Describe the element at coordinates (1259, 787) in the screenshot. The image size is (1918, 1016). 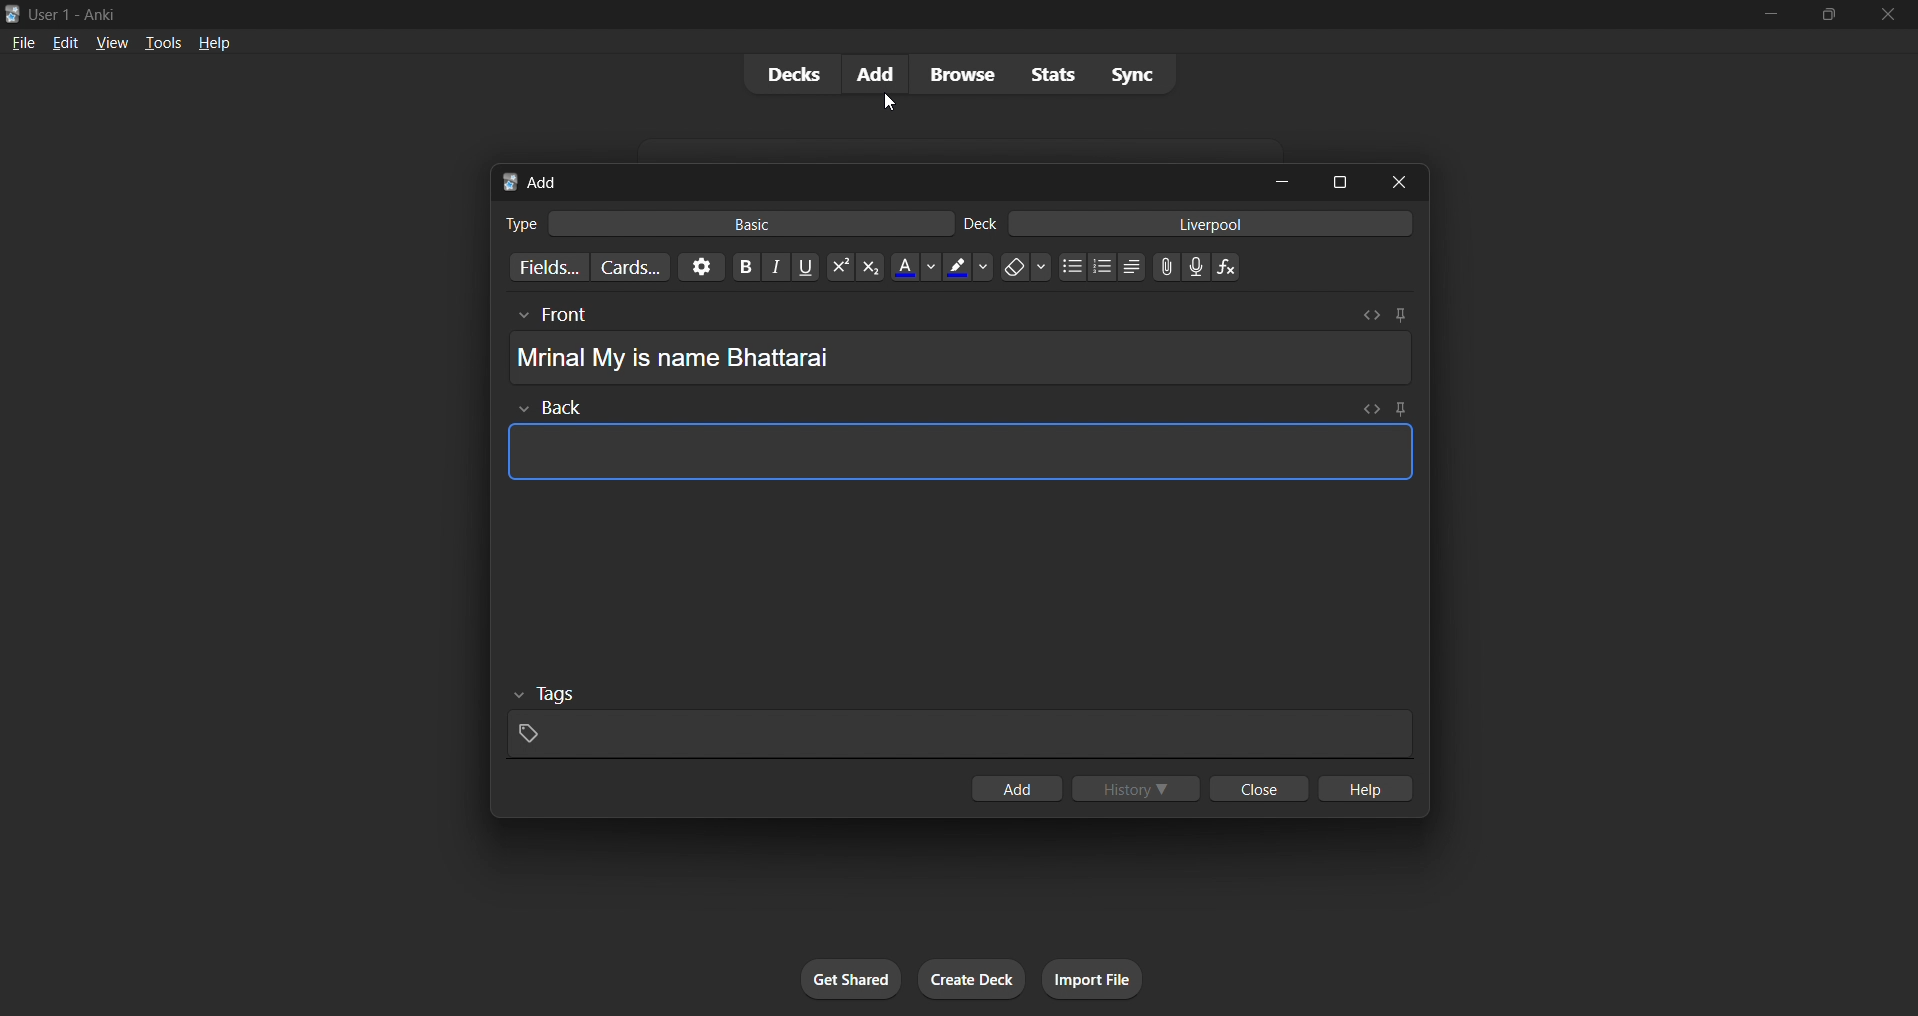
I see `close` at that location.